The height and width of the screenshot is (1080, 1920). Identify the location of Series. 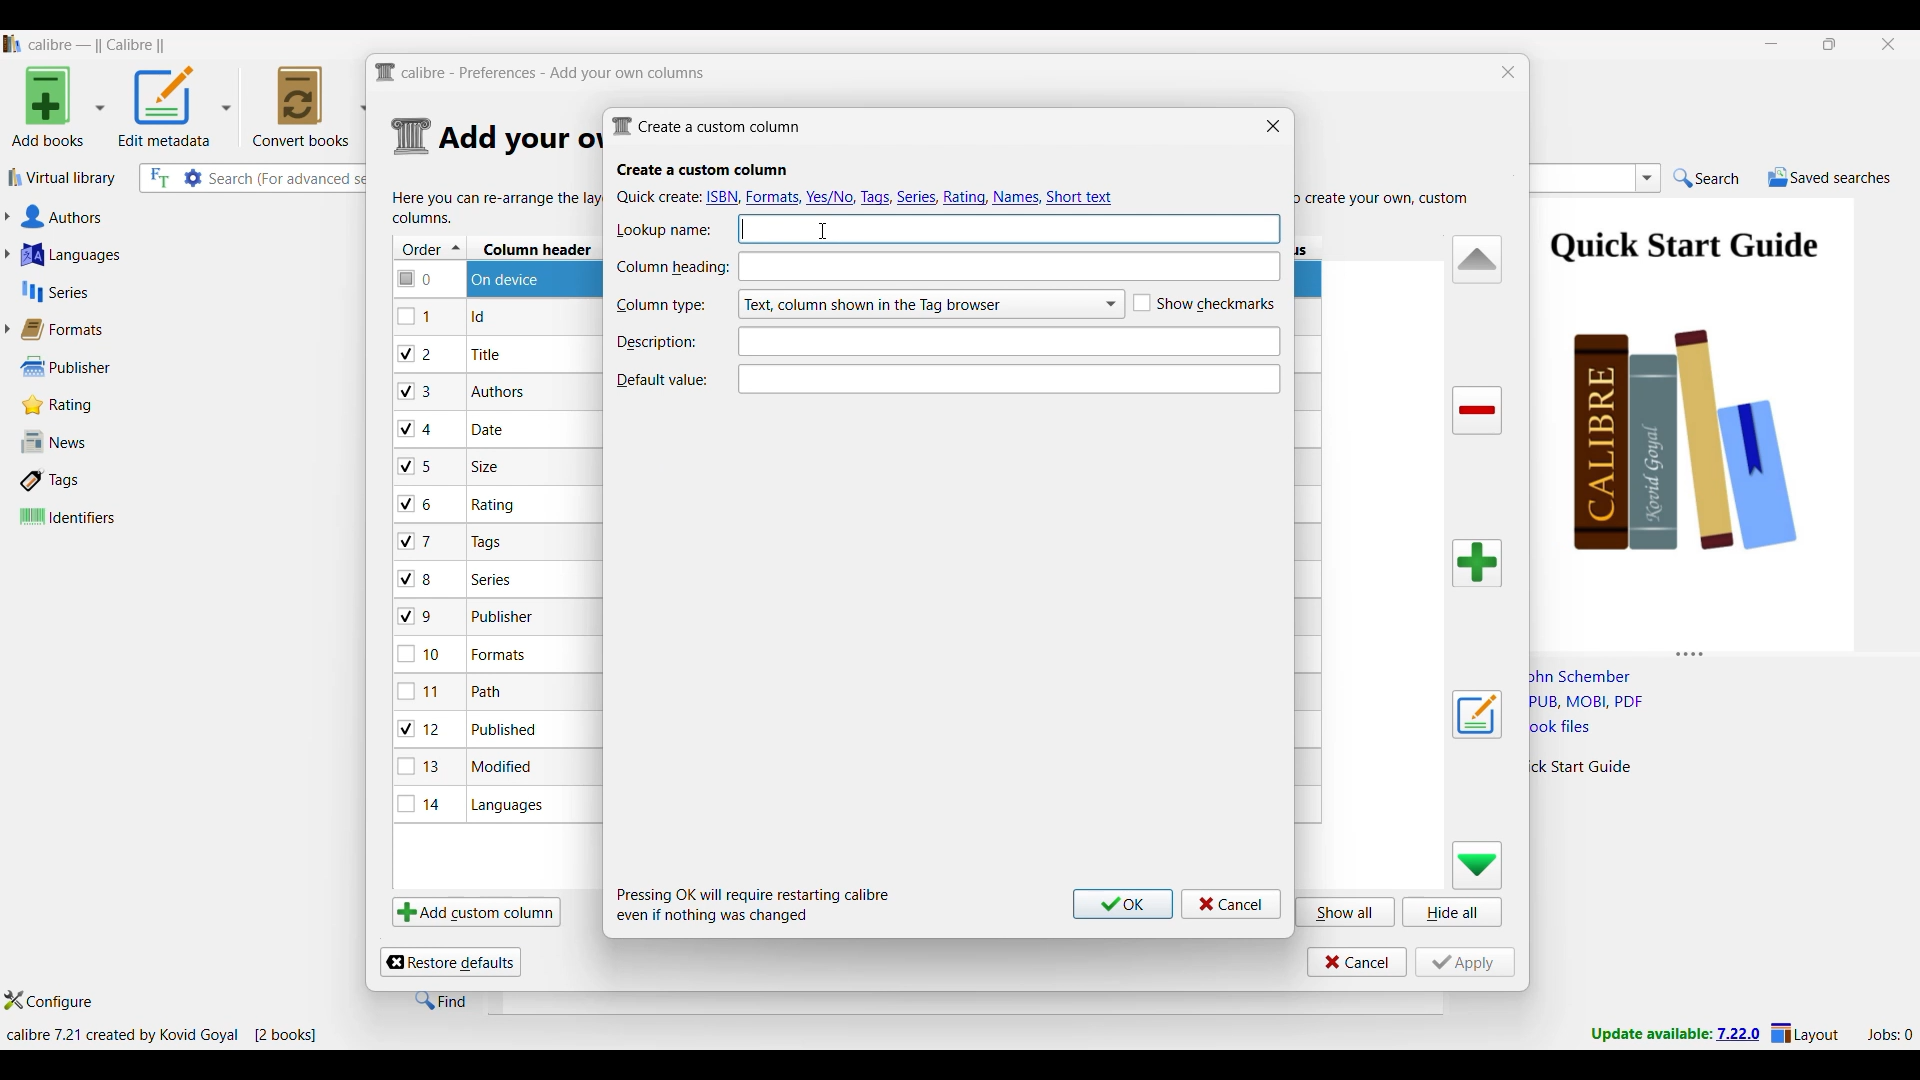
(150, 292).